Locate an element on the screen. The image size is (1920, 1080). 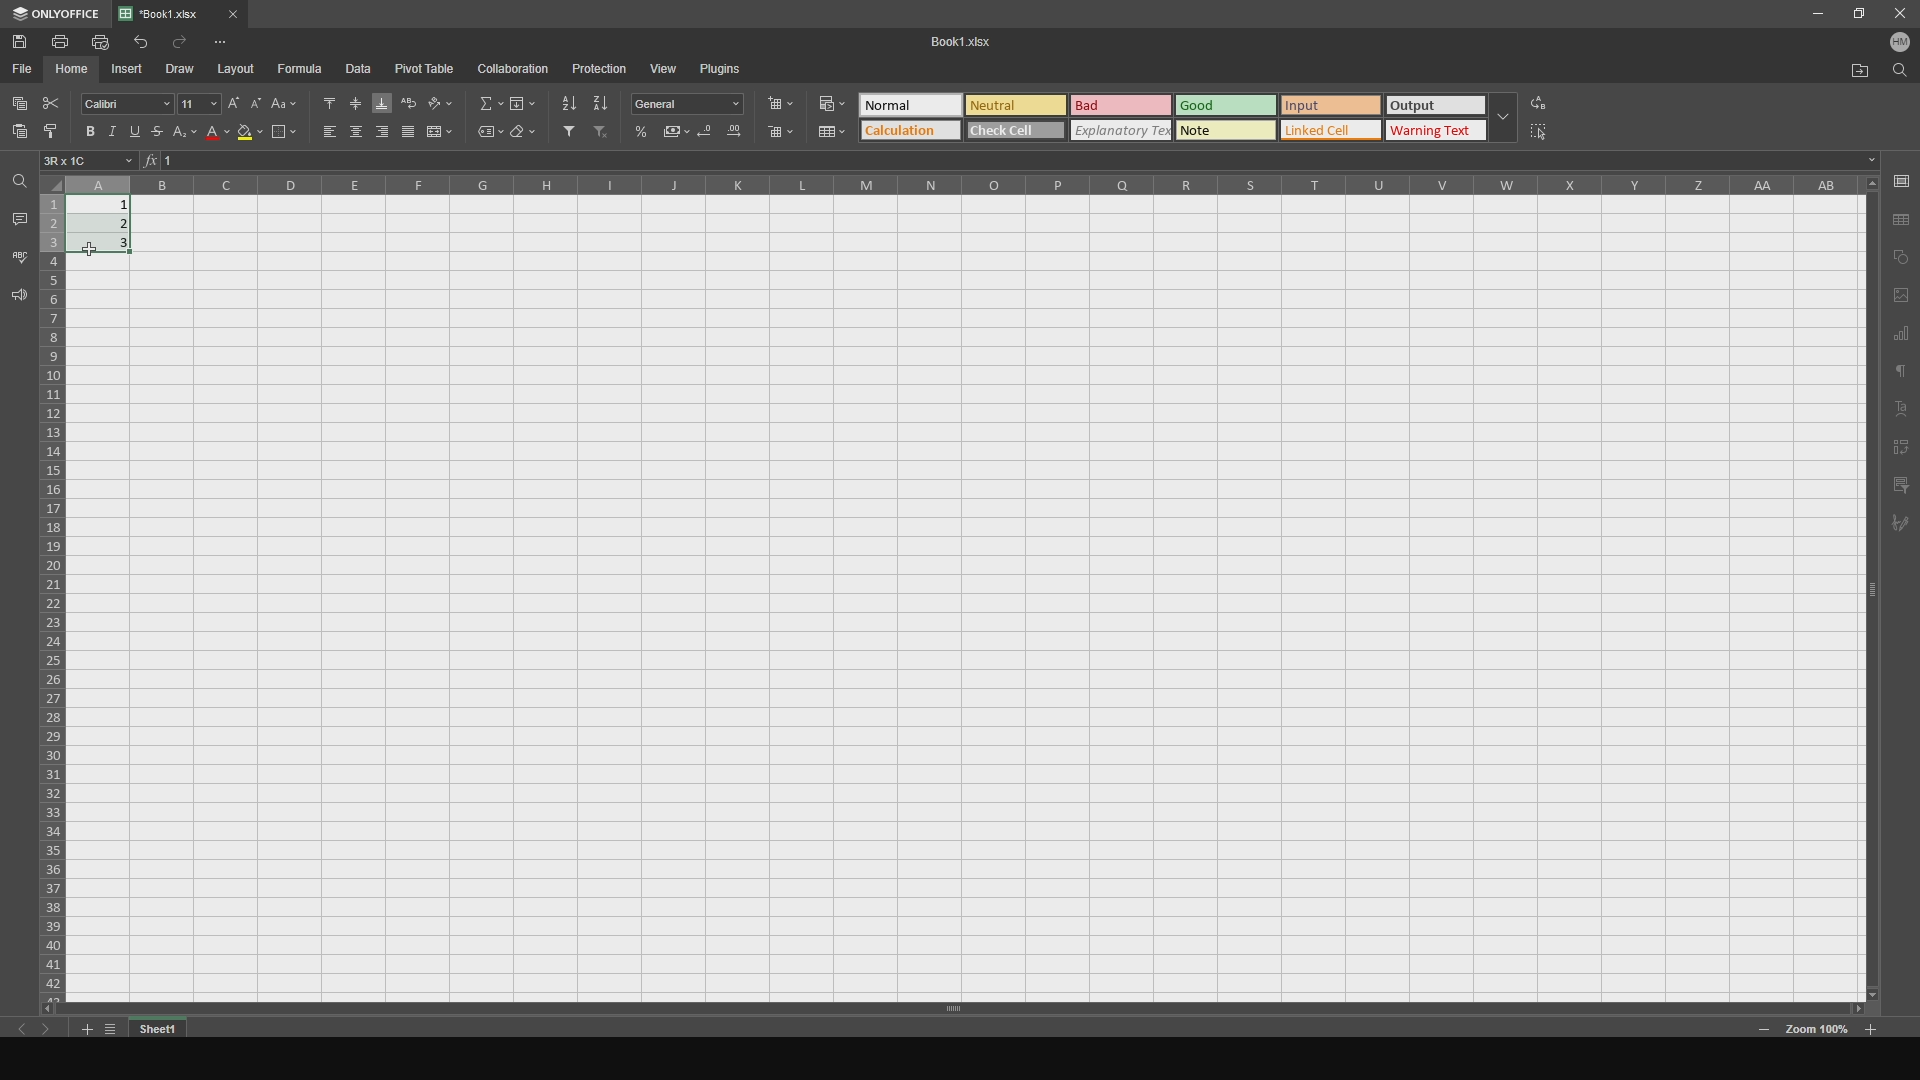
merge and center is located at coordinates (441, 133).